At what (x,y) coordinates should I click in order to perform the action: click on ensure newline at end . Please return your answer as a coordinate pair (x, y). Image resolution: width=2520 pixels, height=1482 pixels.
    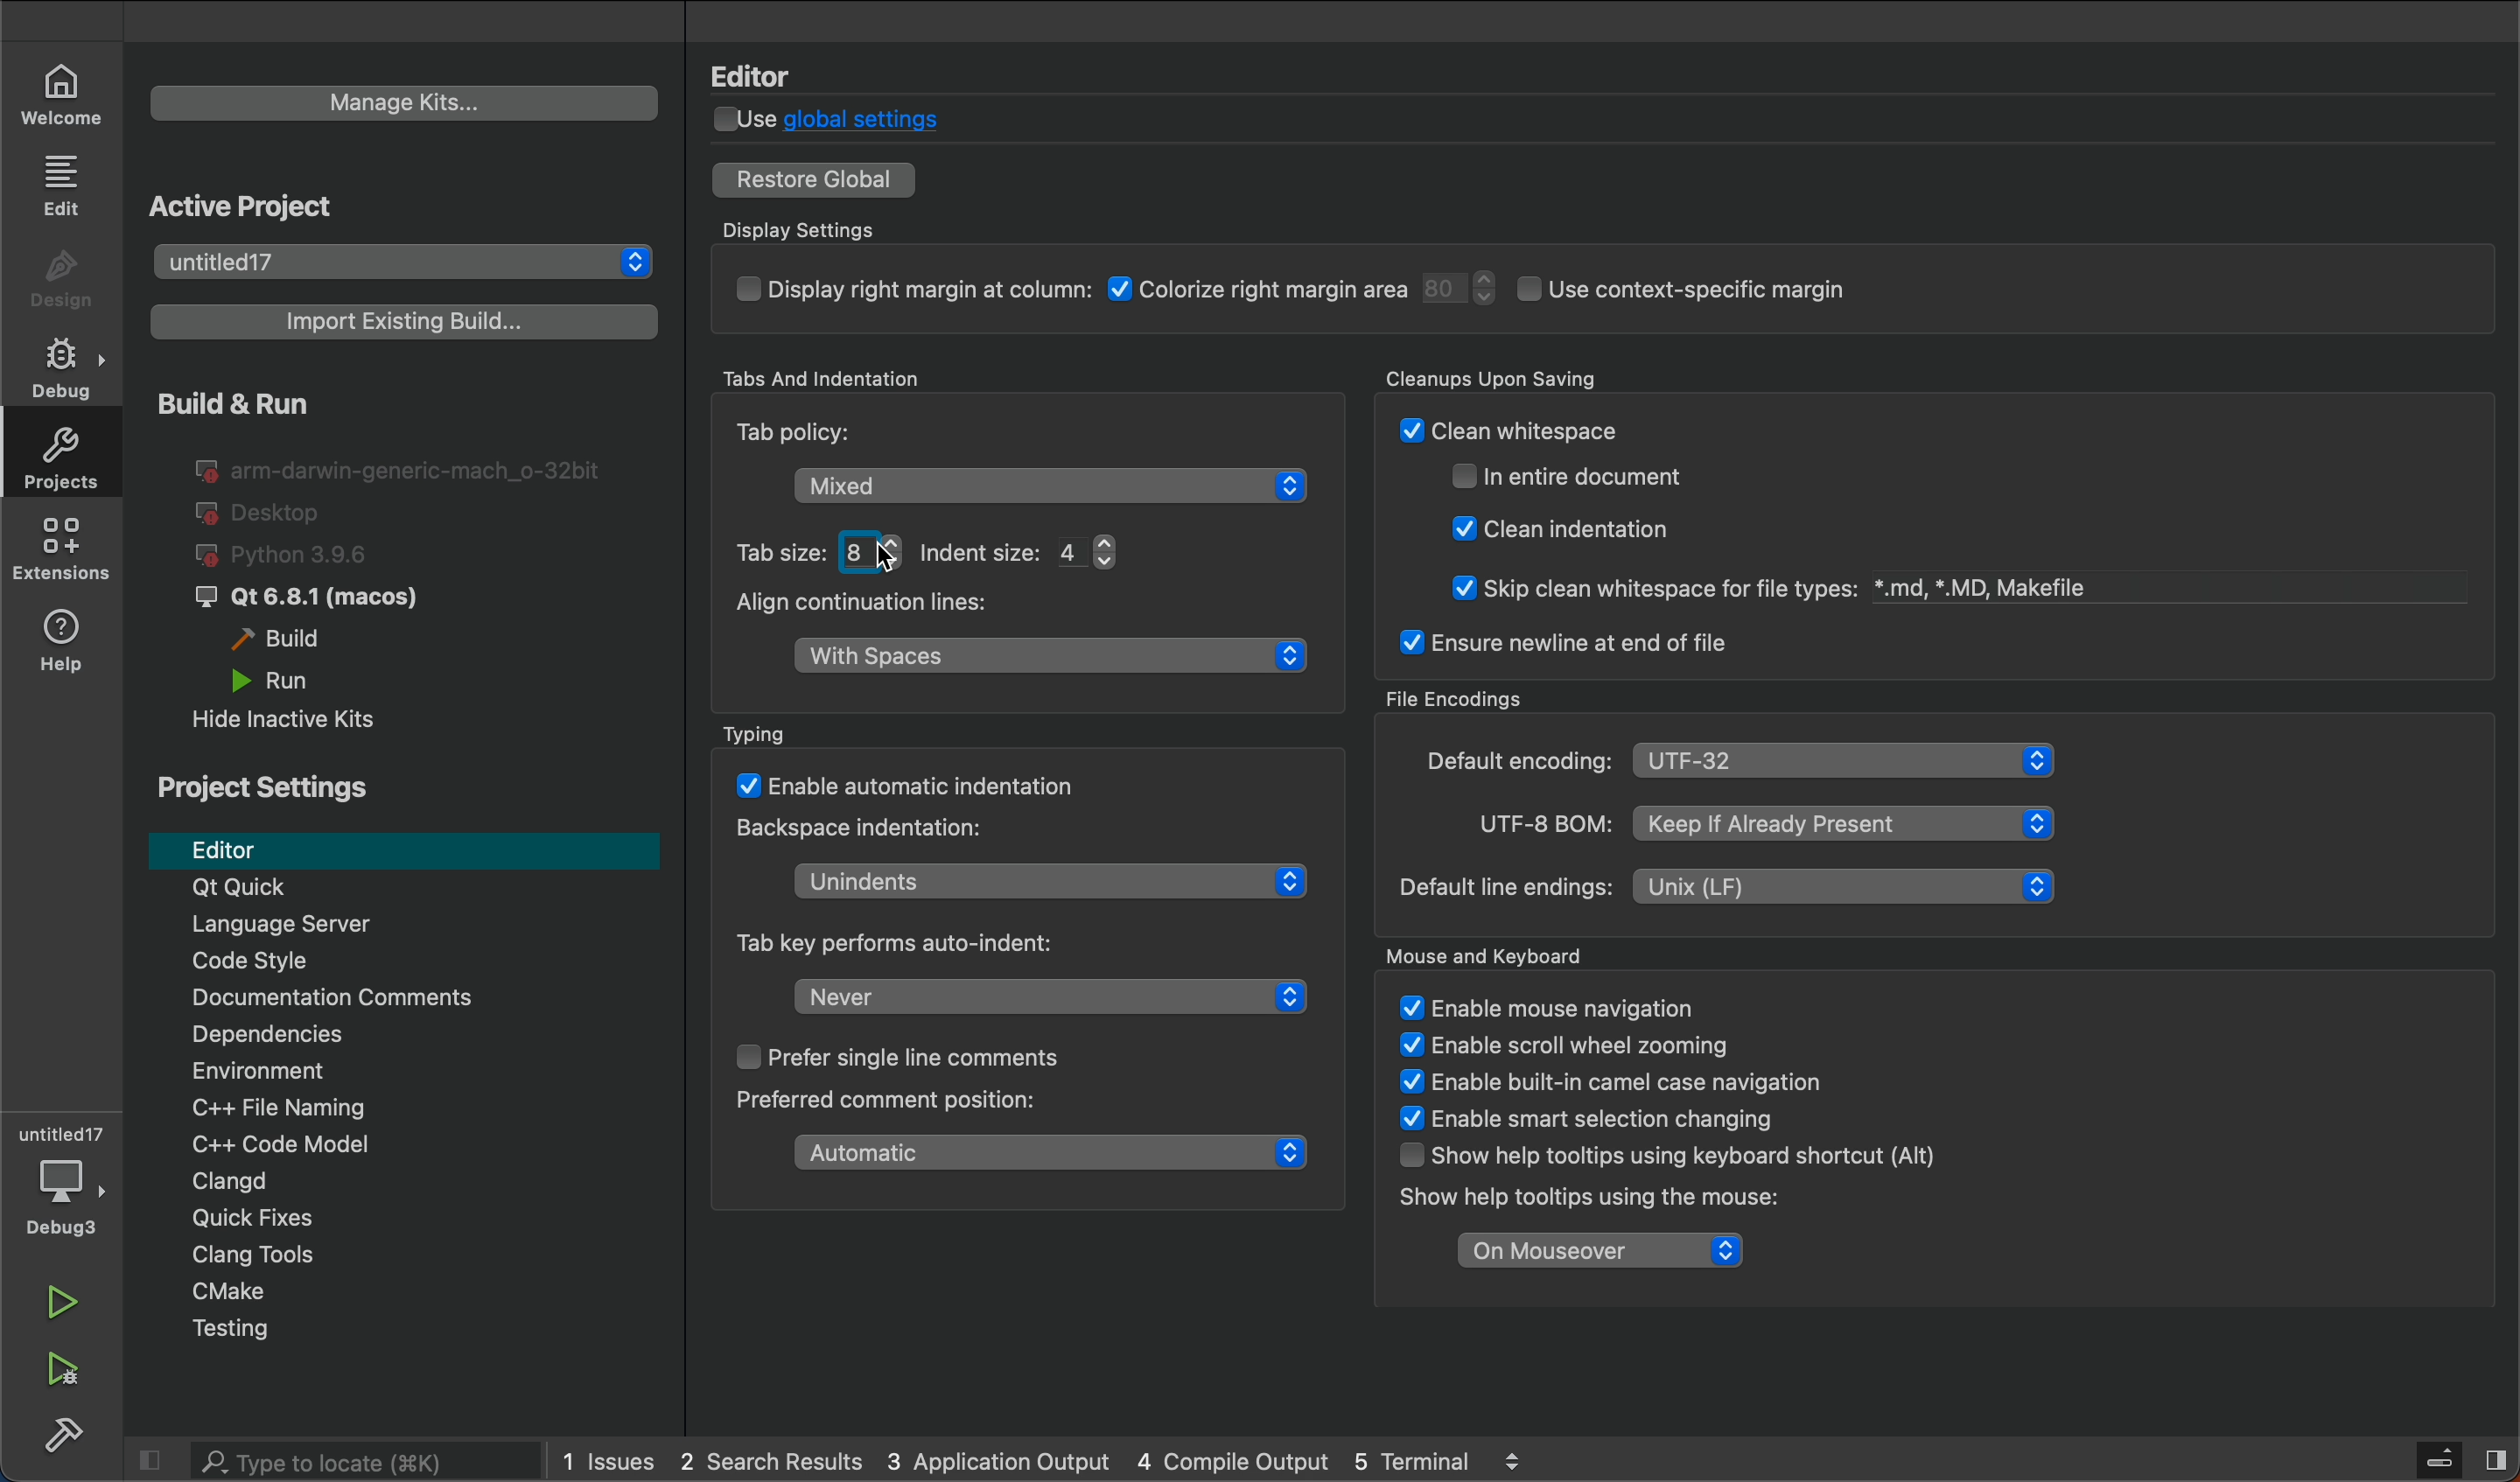
    Looking at the image, I should click on (1563, 643).